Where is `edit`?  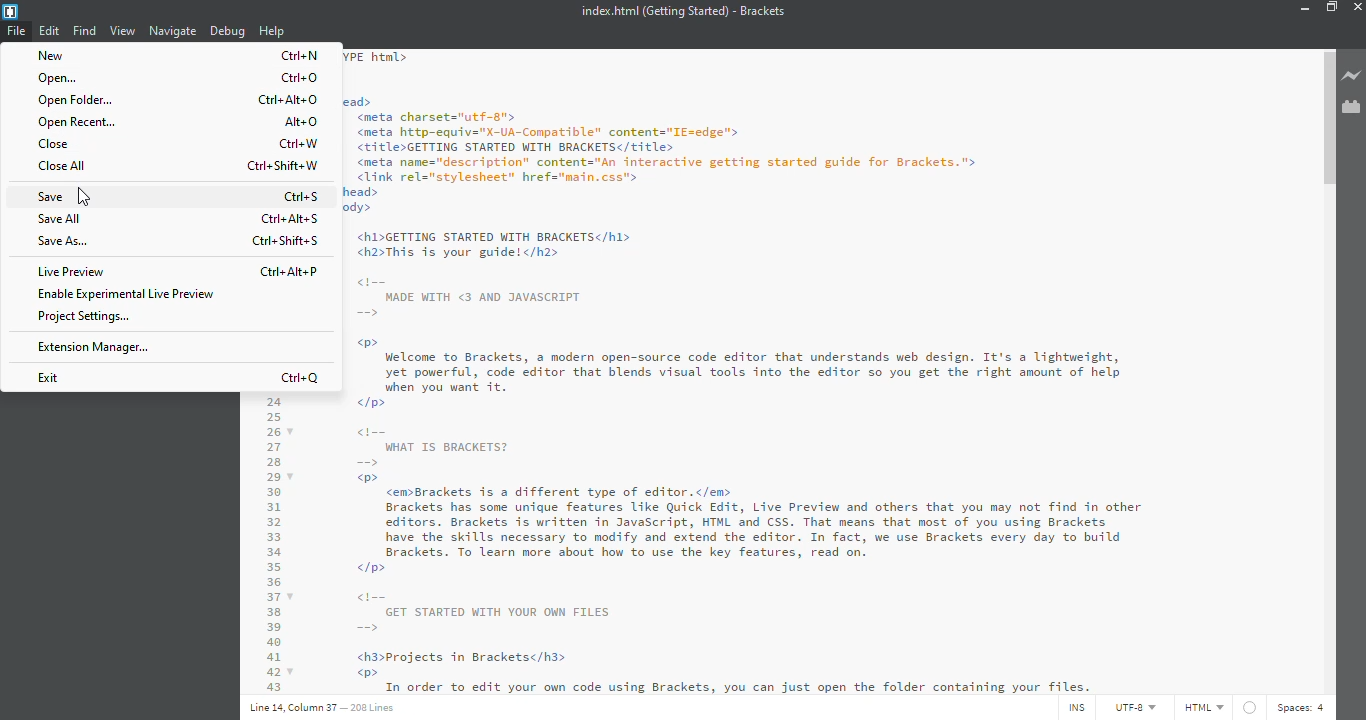 edit is located at coordinates (48, 30).